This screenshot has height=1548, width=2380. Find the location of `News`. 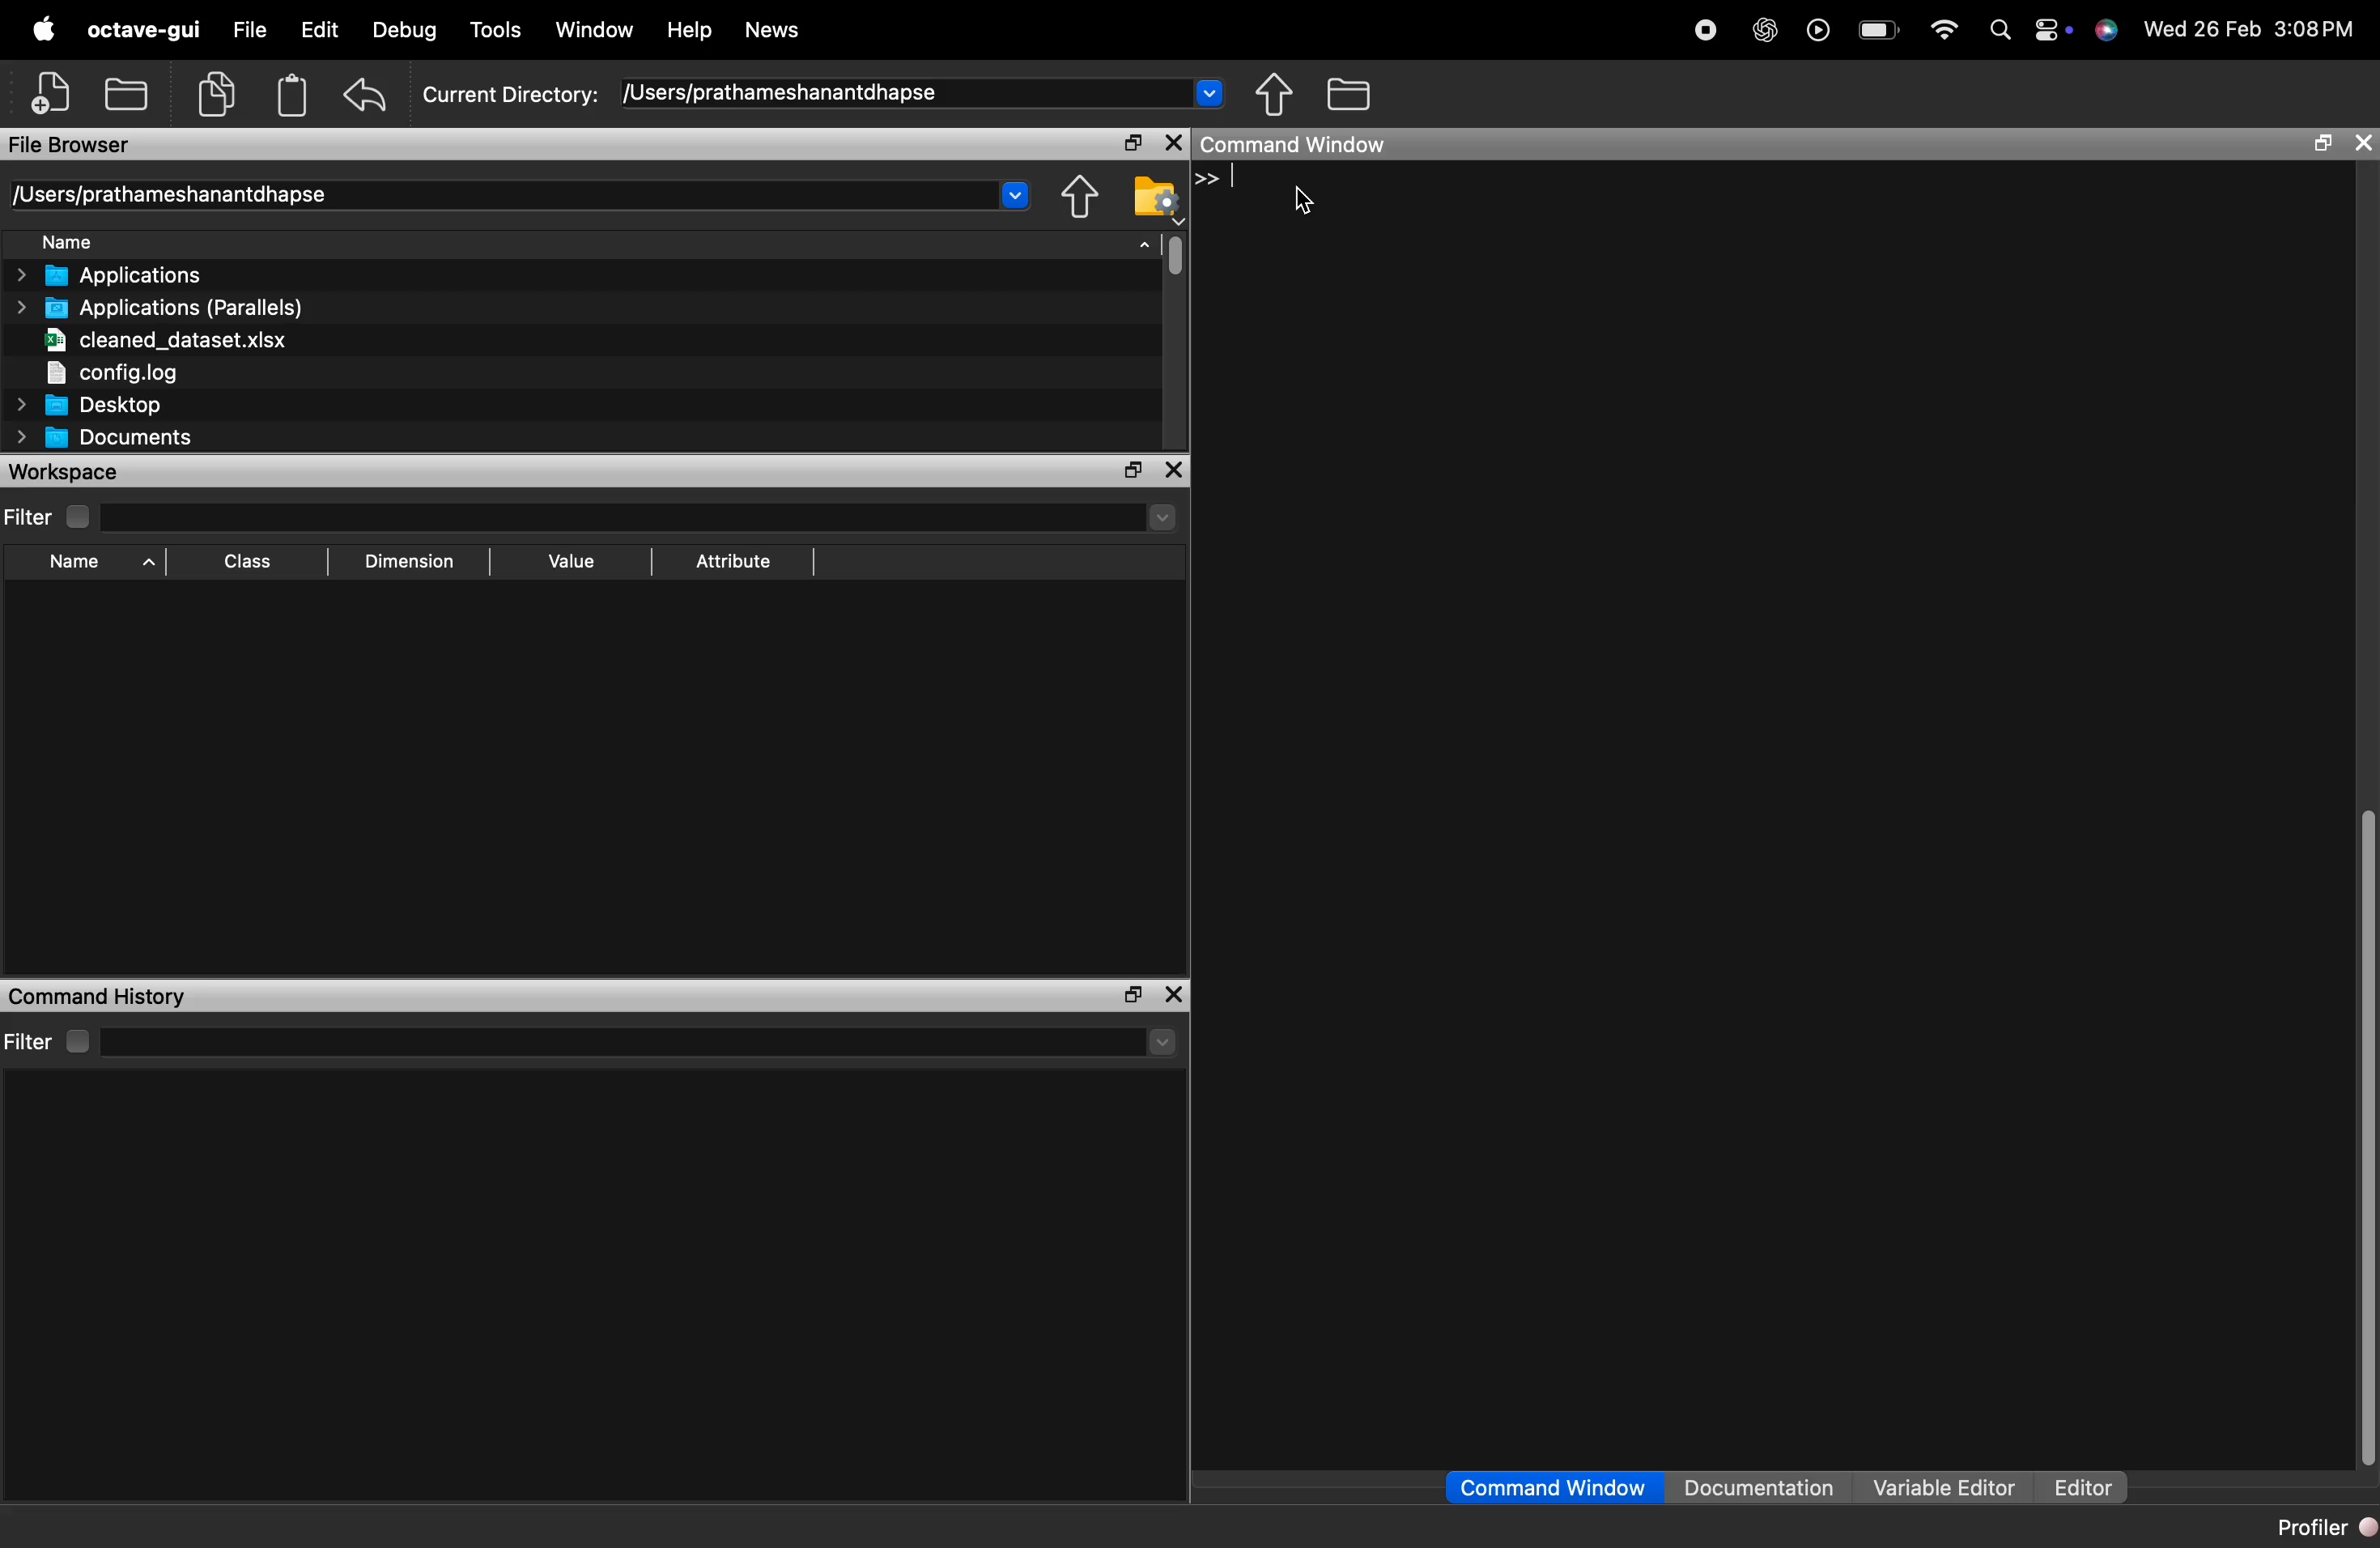

News is located at coordinates (768, 31).